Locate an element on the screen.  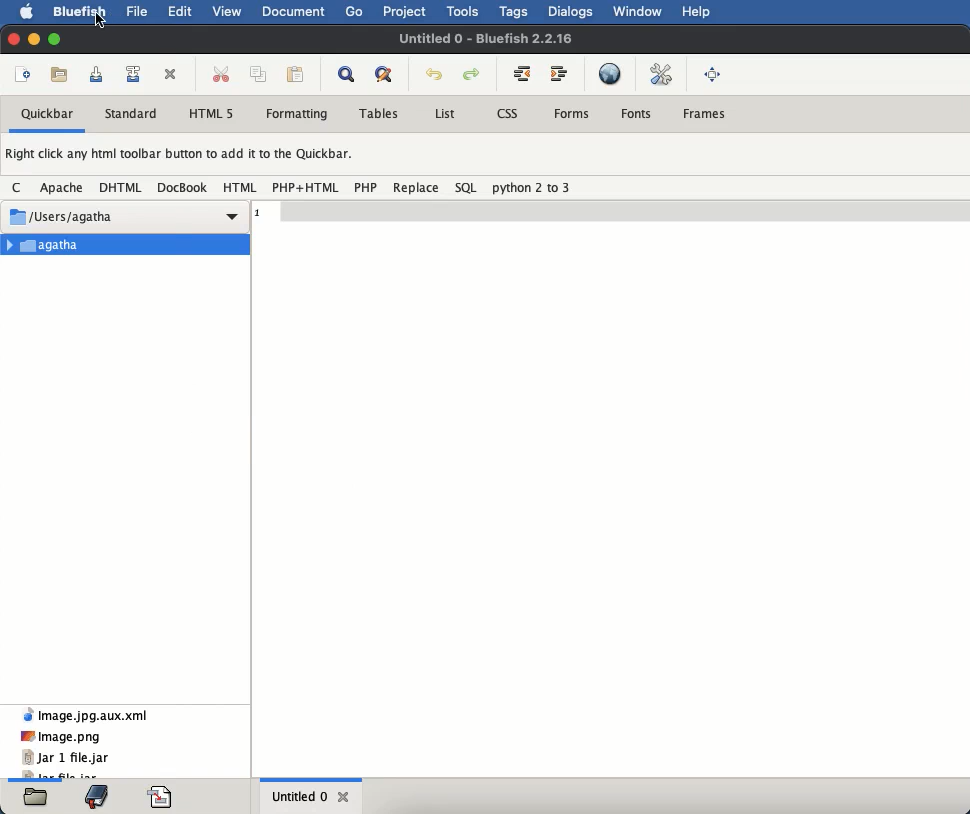
show find bar is located at coordinates (350, 74).